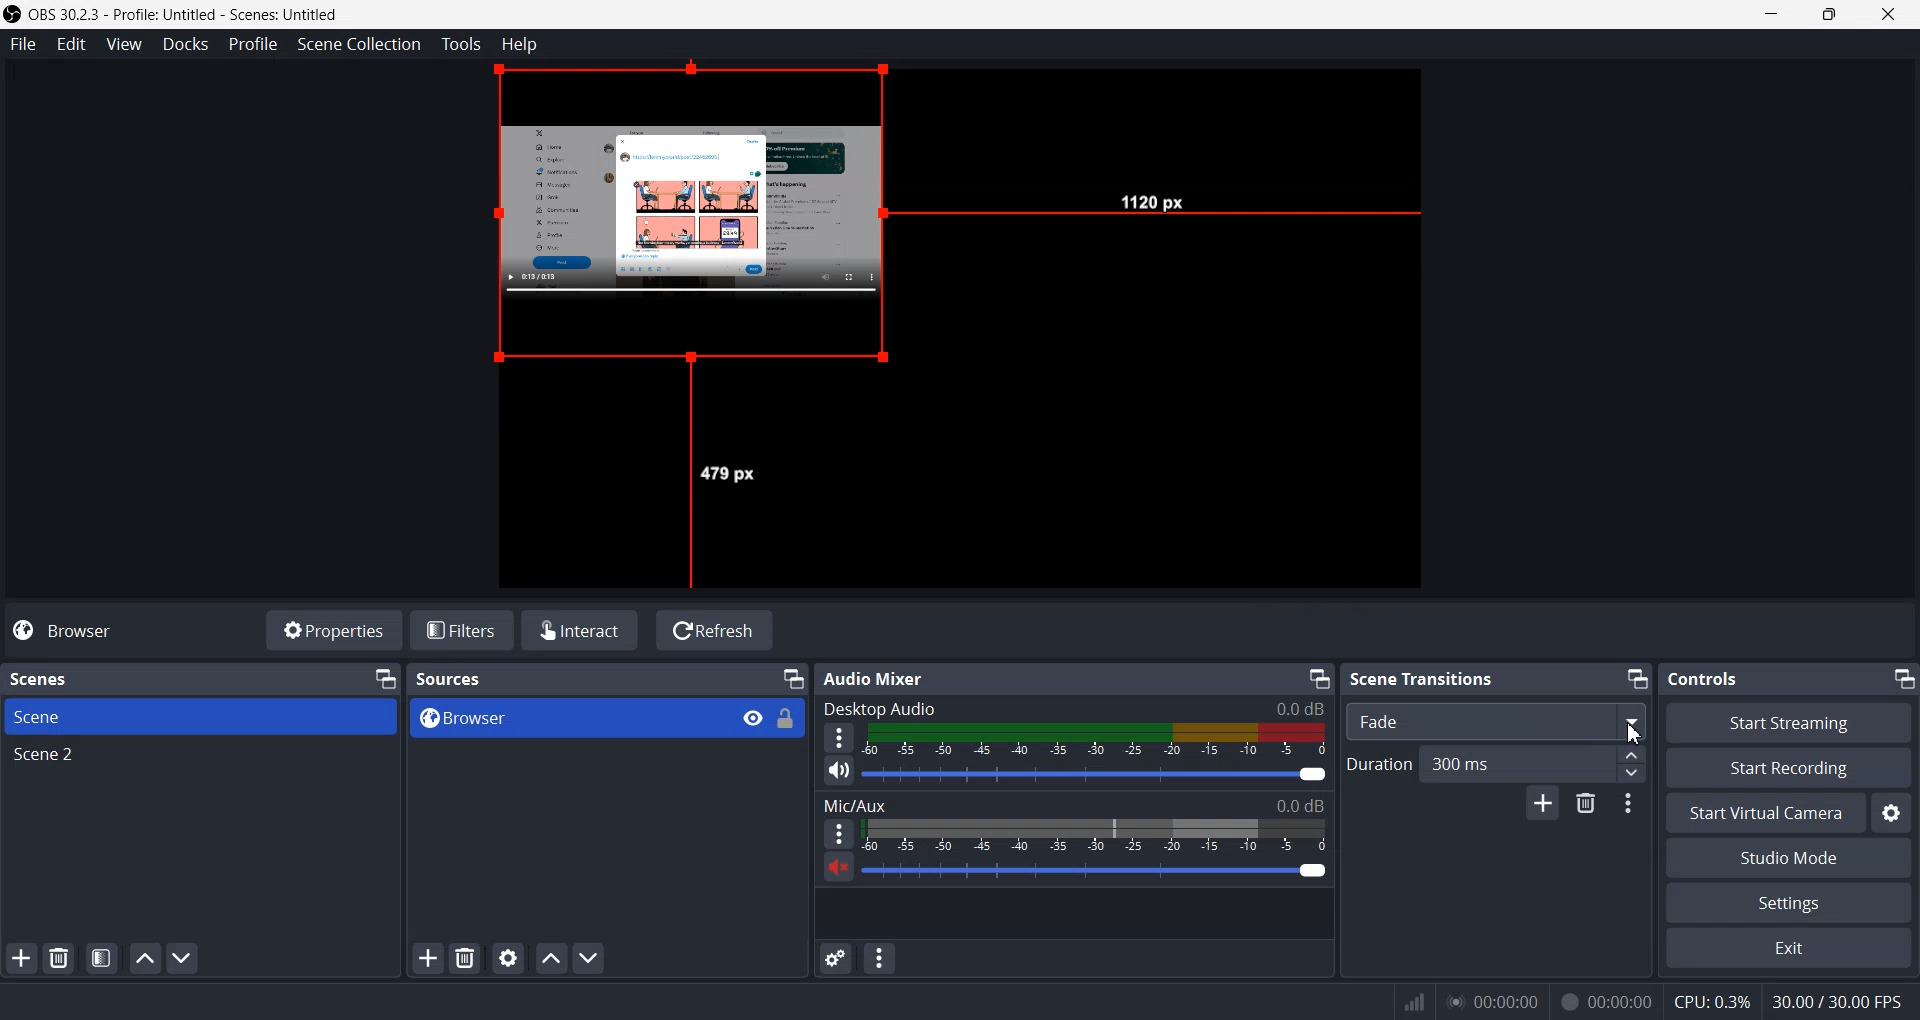 Image resolution: width=1920 pixels, height=1020 pixels. What do you see at coordinates (580, 630) in the screenshot?
I see `Interact` at bounding box center [580, 630].